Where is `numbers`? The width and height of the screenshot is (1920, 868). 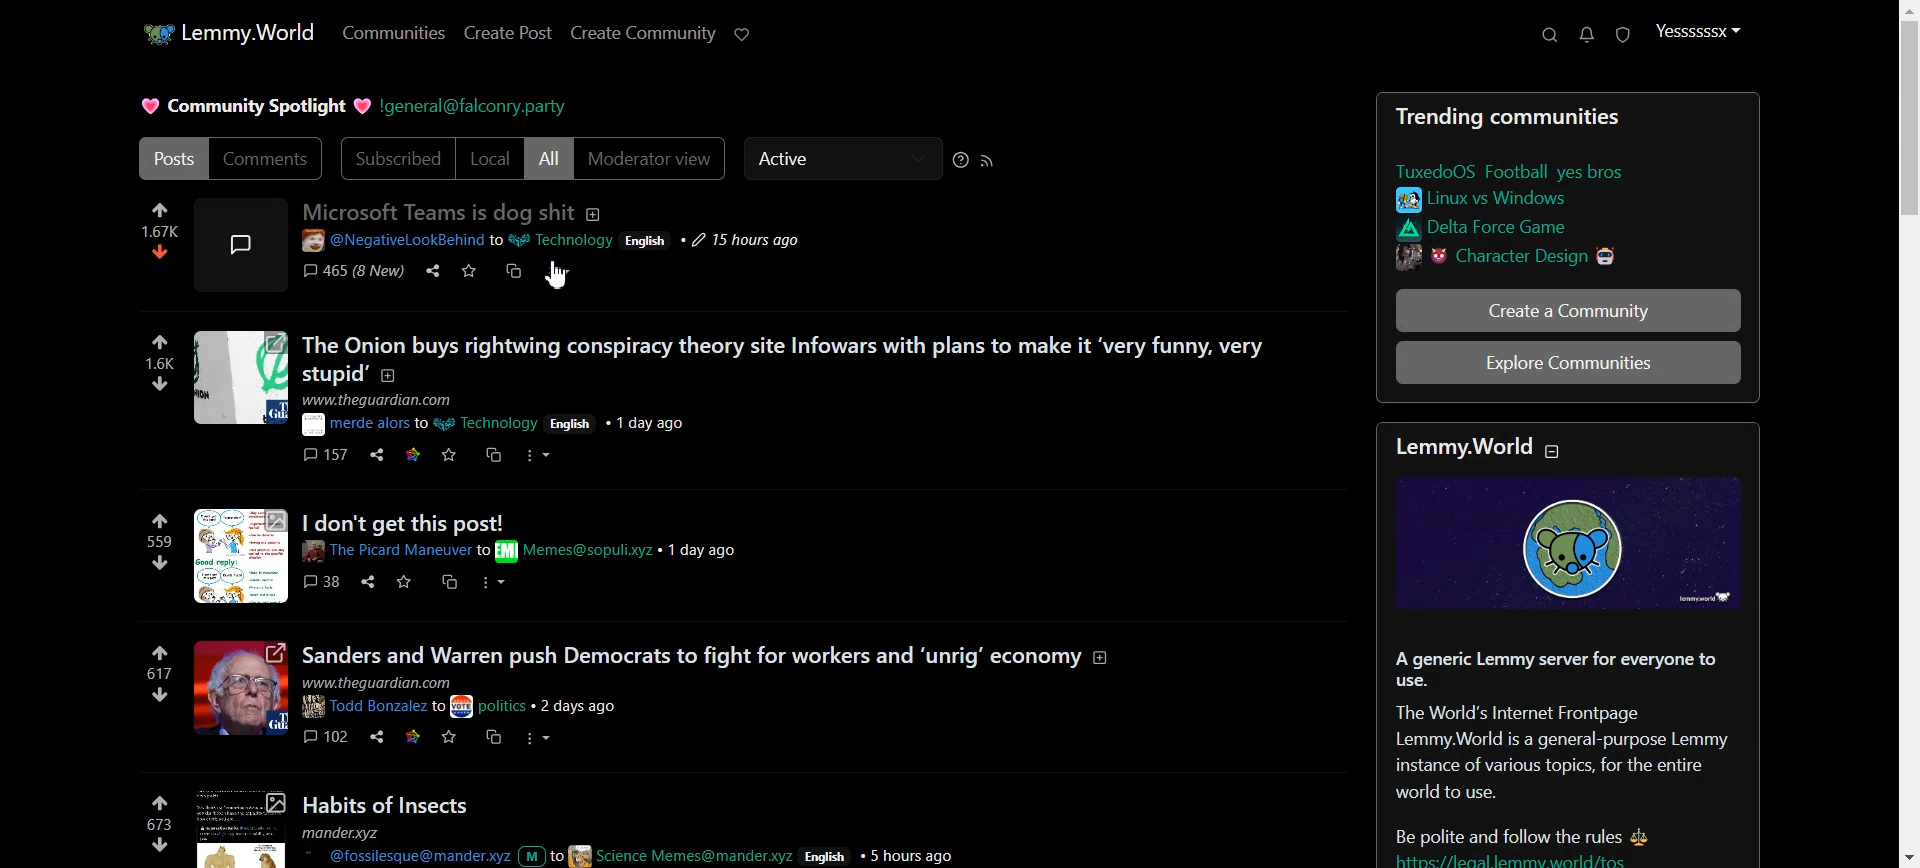 numbers is located at coordinates (161, 229).